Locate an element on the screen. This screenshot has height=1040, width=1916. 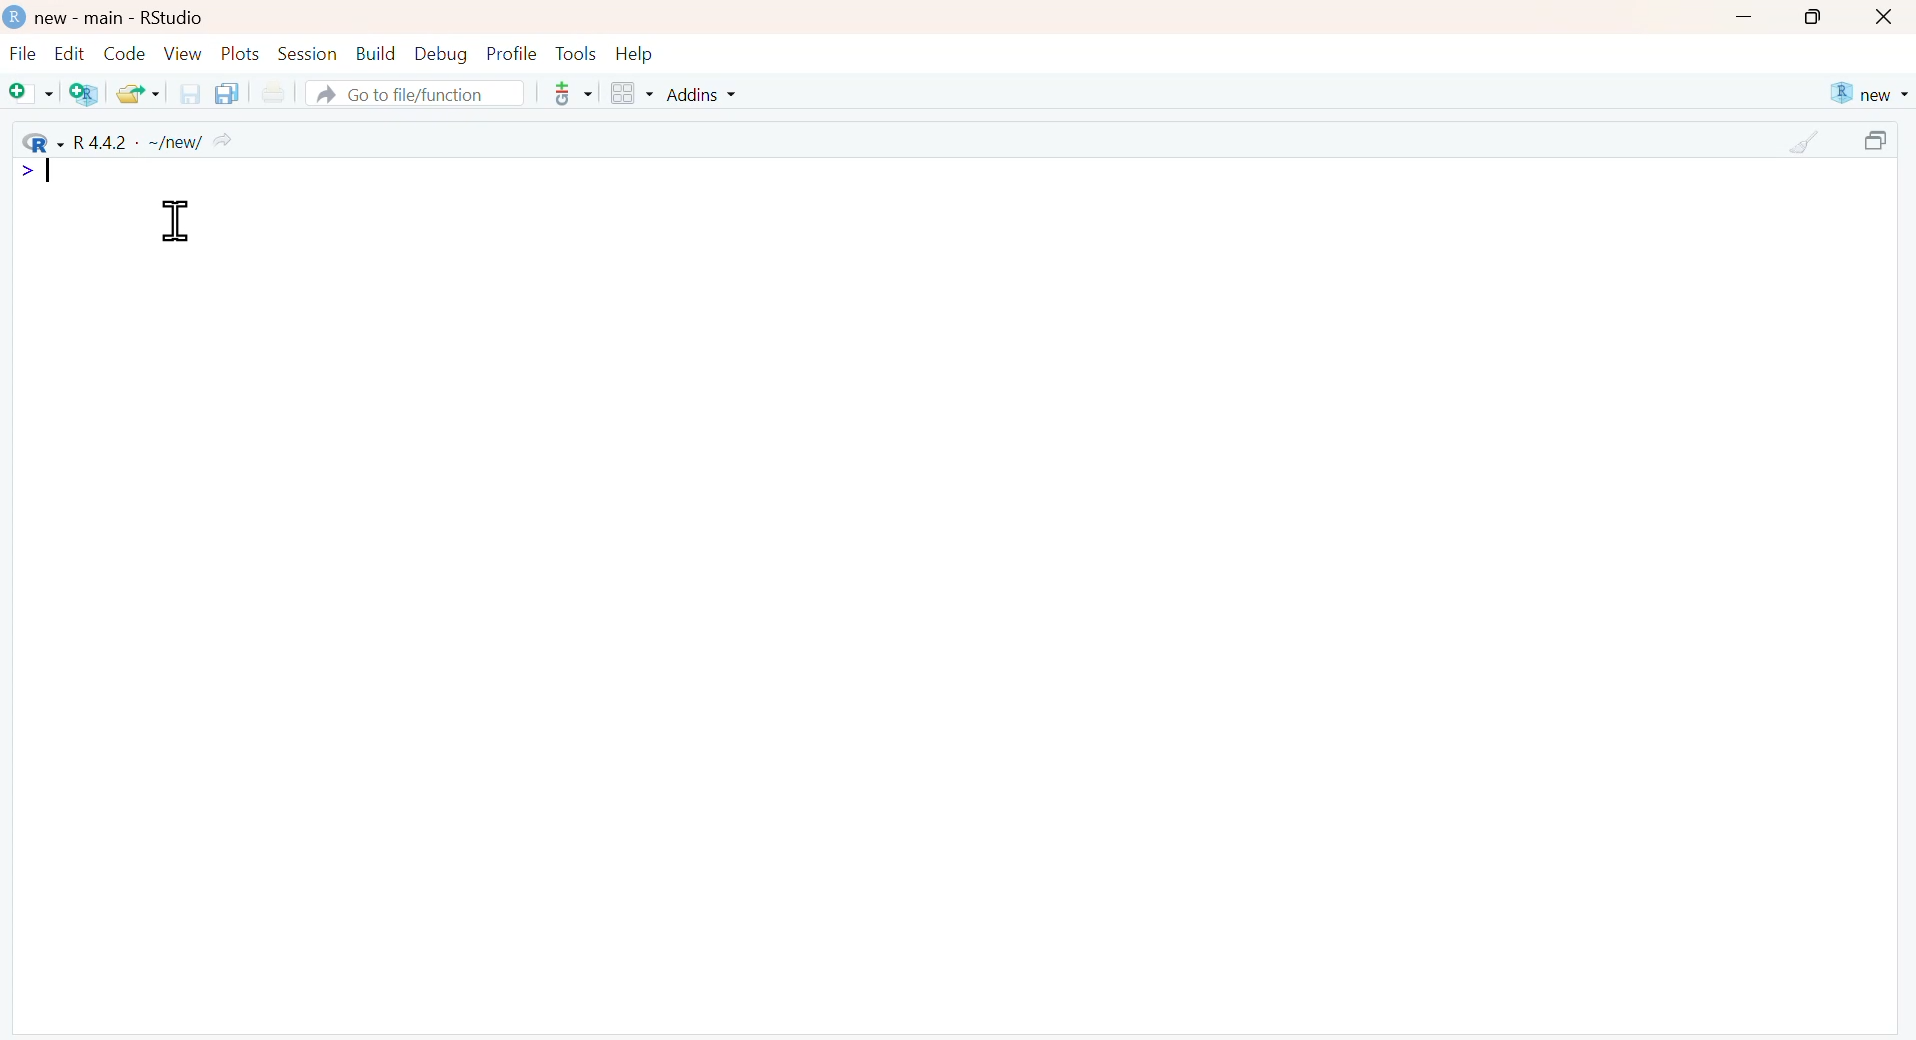
save the current document is located at coordinates (187, 93).